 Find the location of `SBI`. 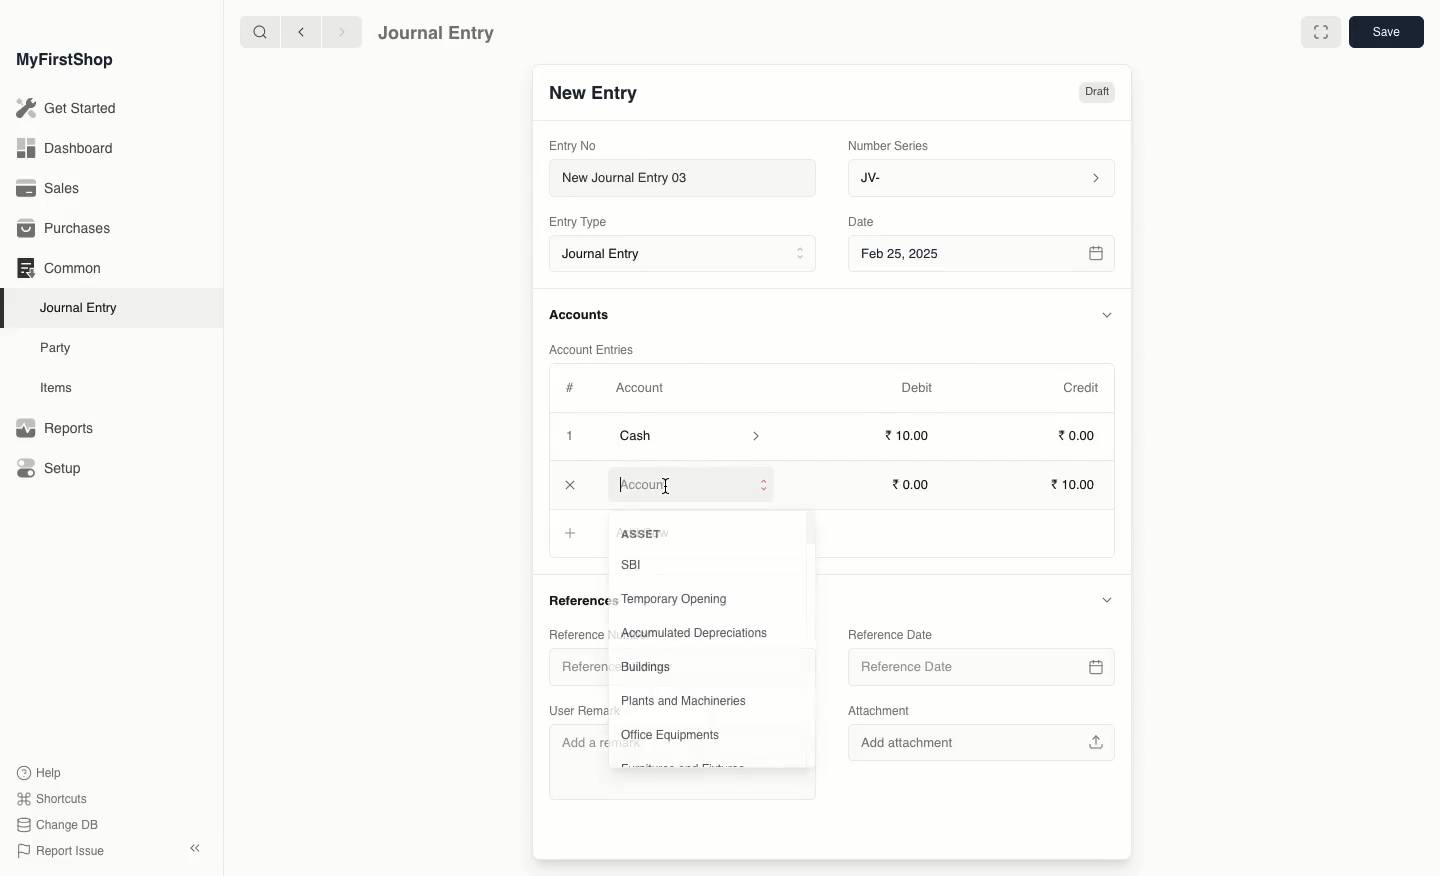

SBI is located at coordinates (633, 563).